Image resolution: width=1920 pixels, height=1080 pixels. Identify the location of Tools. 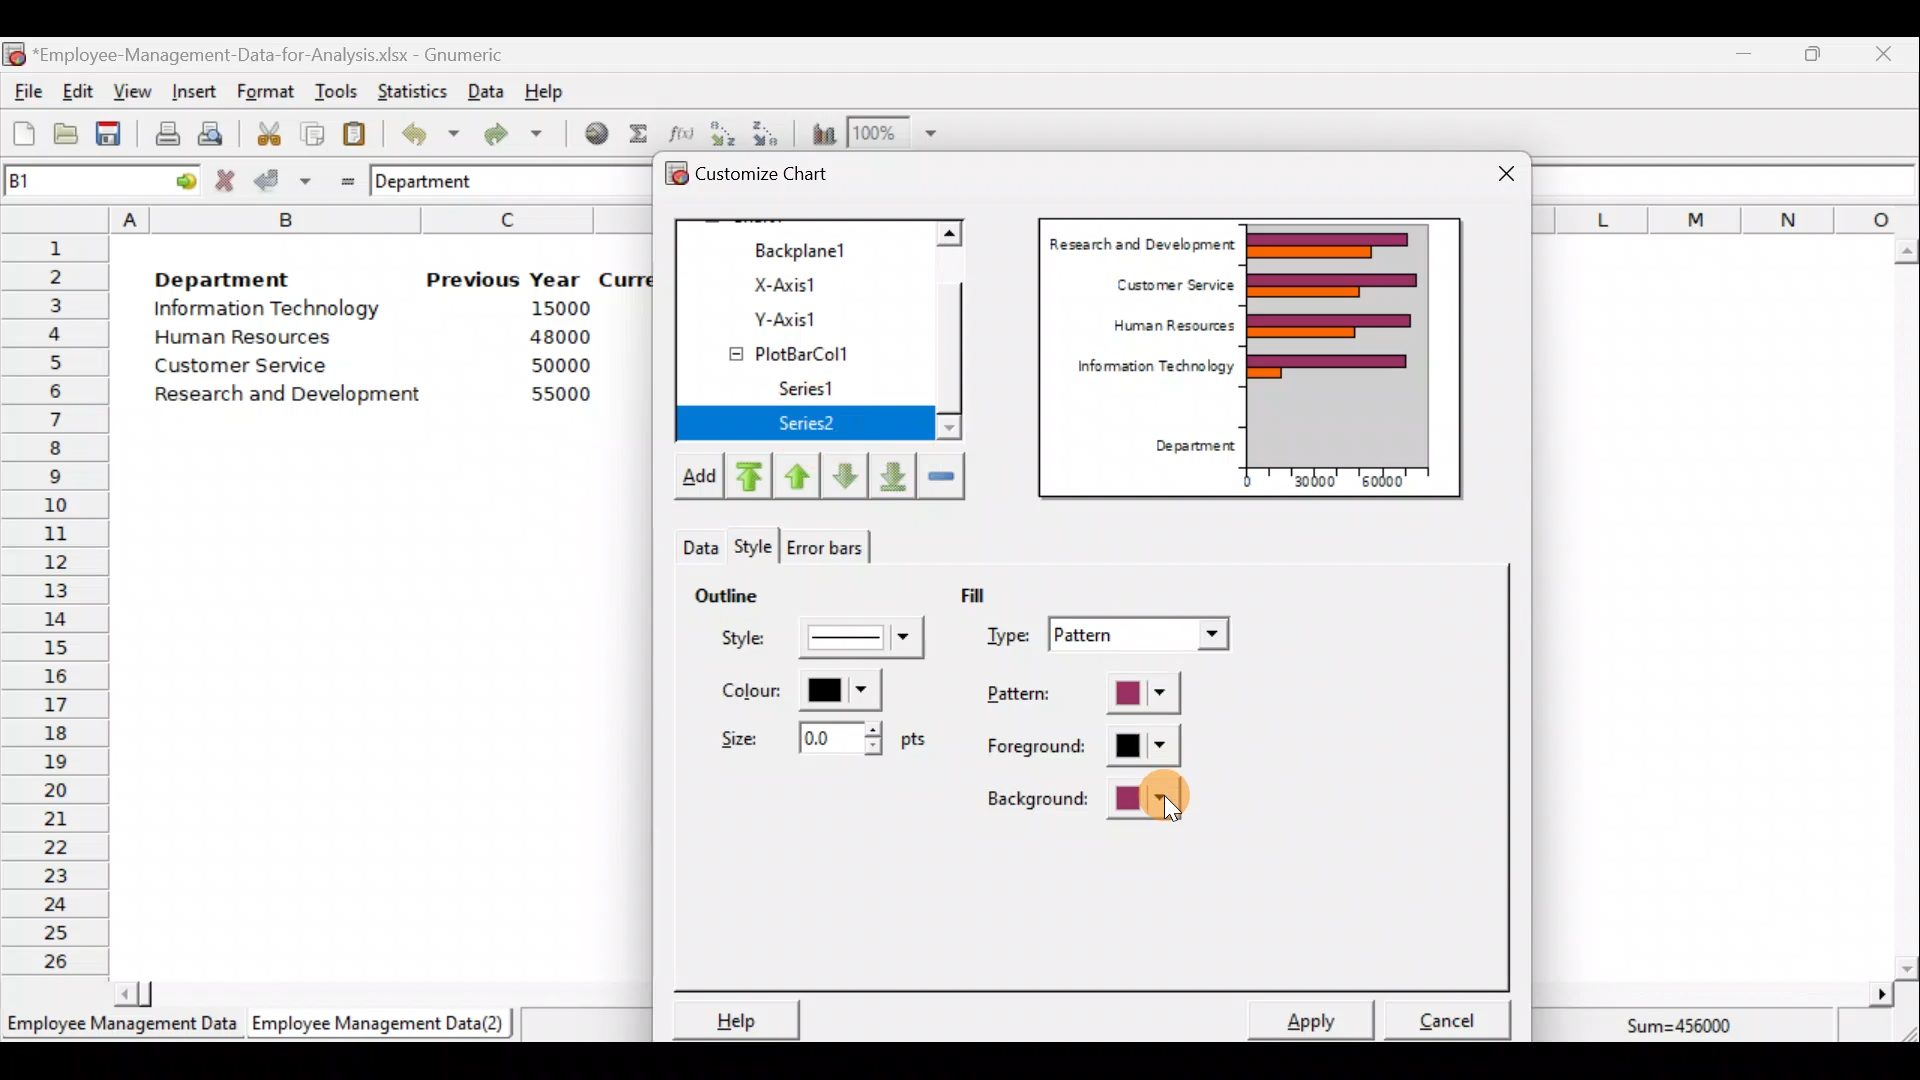
(335, 93).